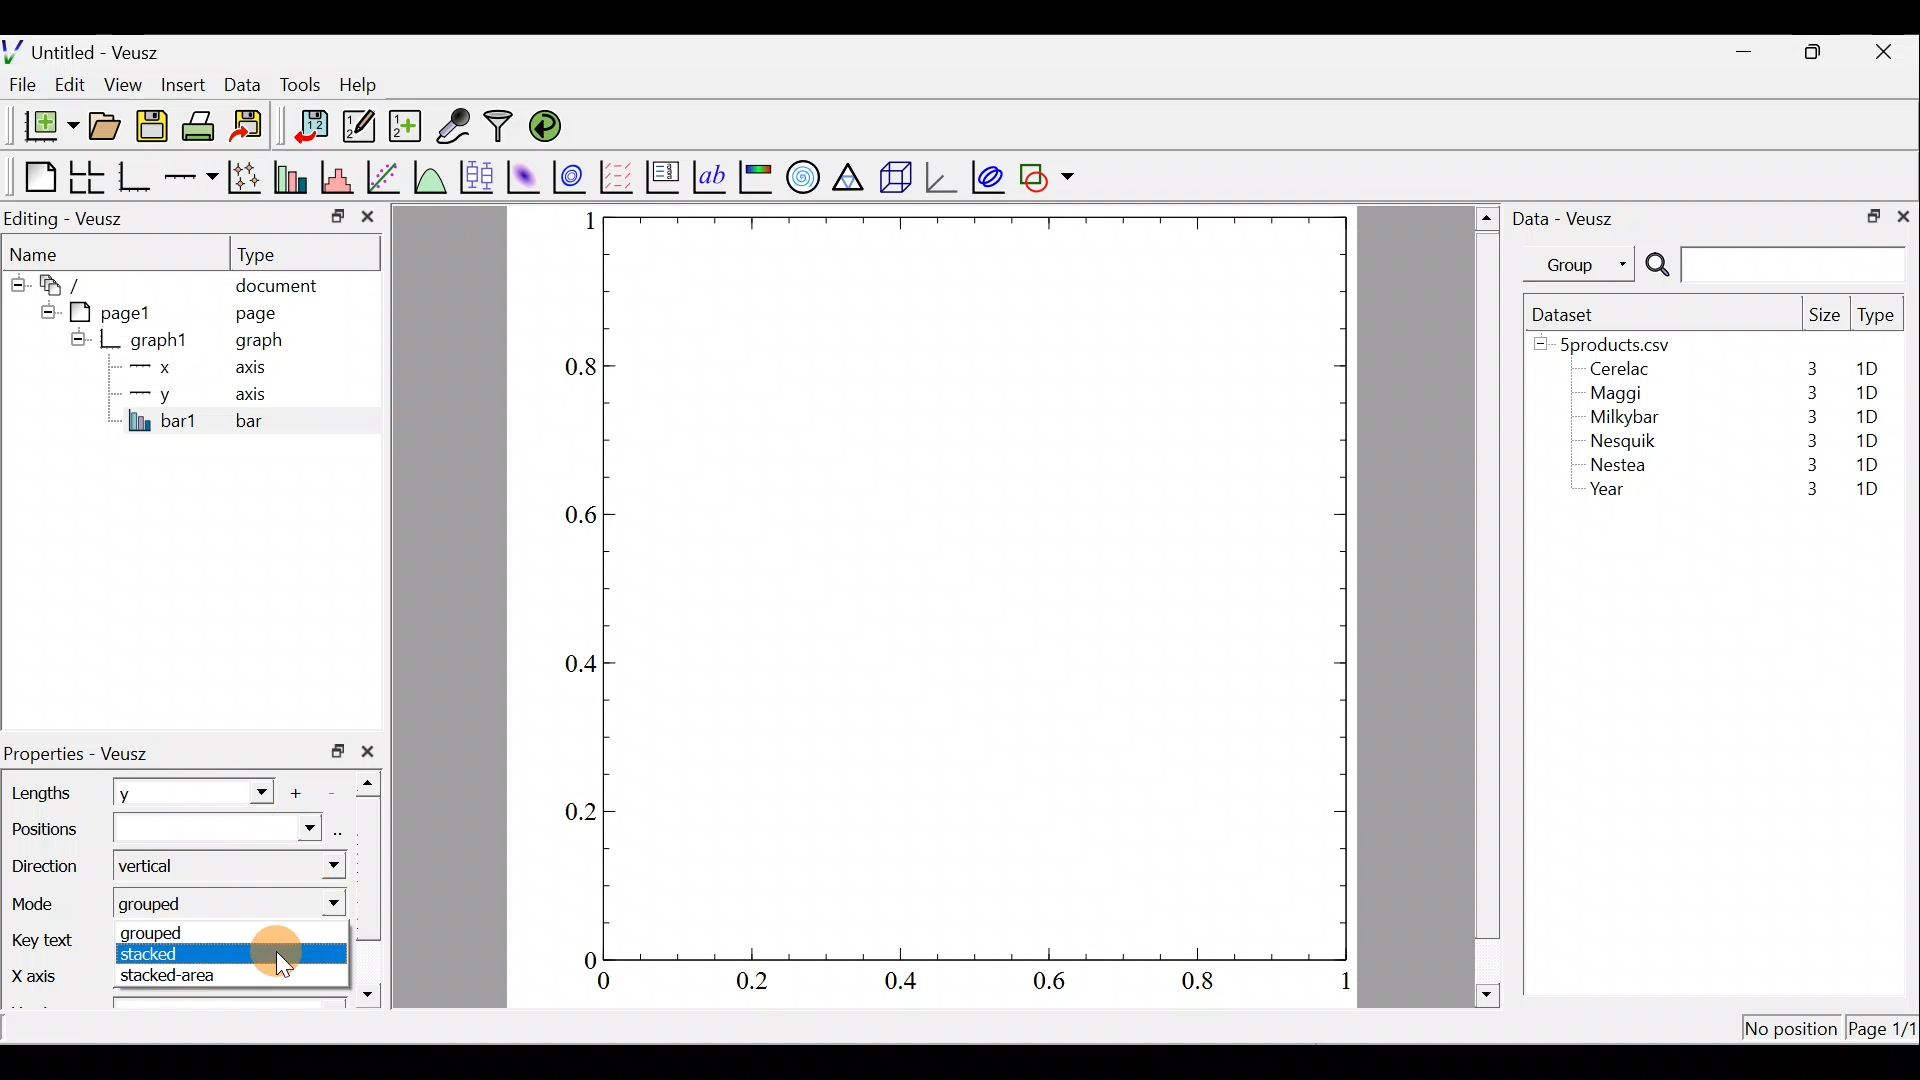 This screenshot has width=1920, height=1080. I want to click on mode dropdown, so click(324, 901).